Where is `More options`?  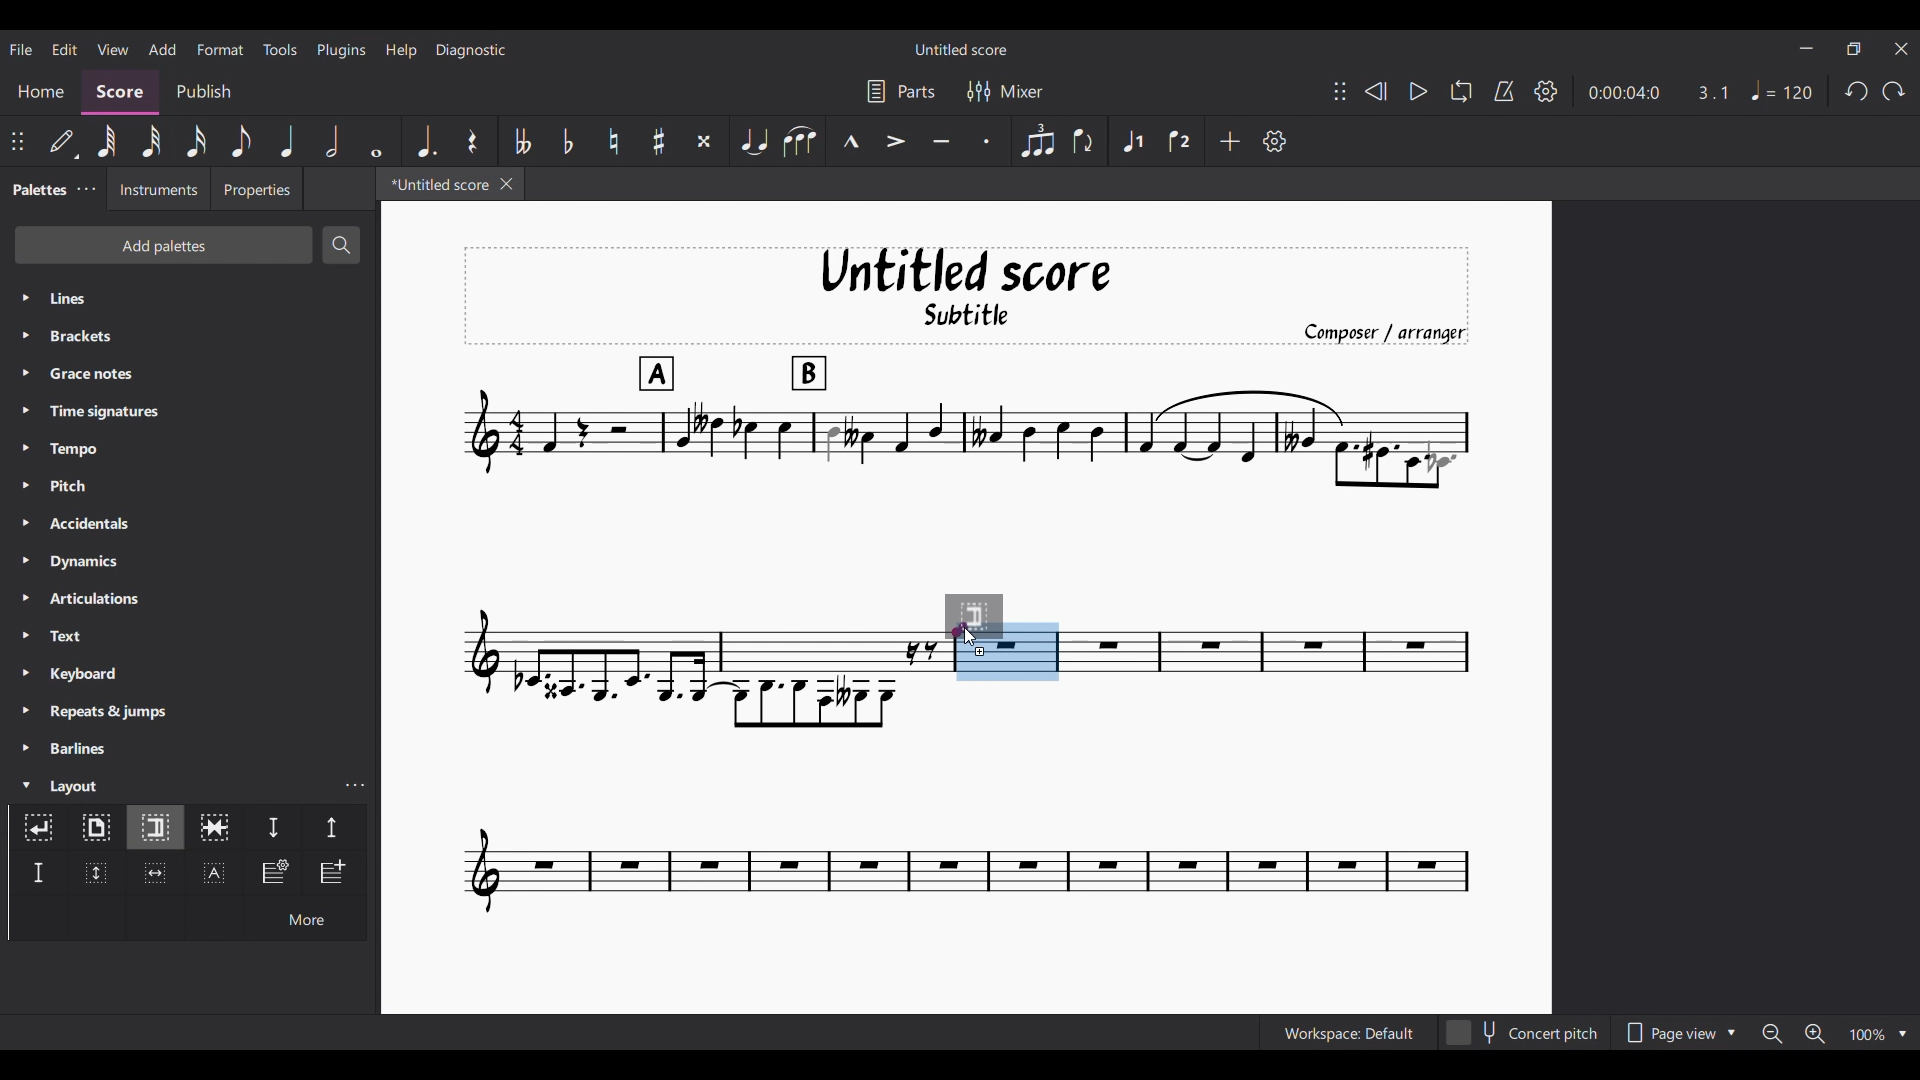
More options is located at coordinates (305, 917).